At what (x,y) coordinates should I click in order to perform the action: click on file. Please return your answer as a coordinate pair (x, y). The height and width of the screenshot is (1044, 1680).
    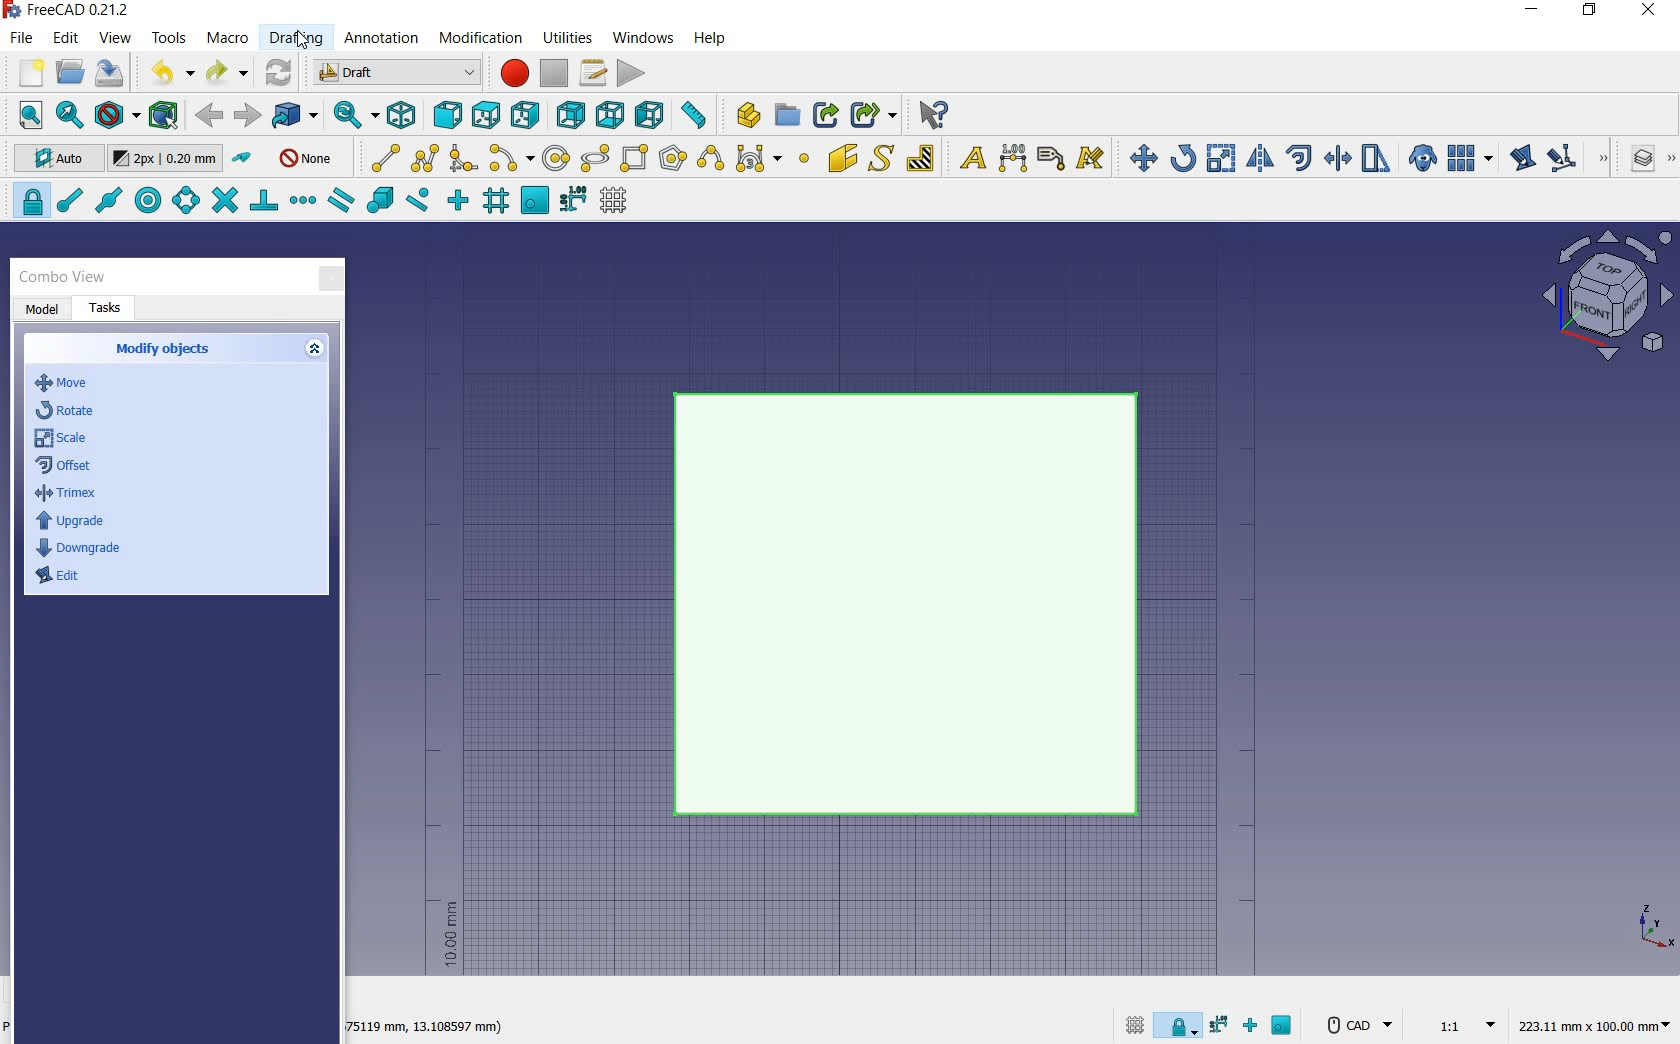
    Looking at the image, I should click on (24, 40).